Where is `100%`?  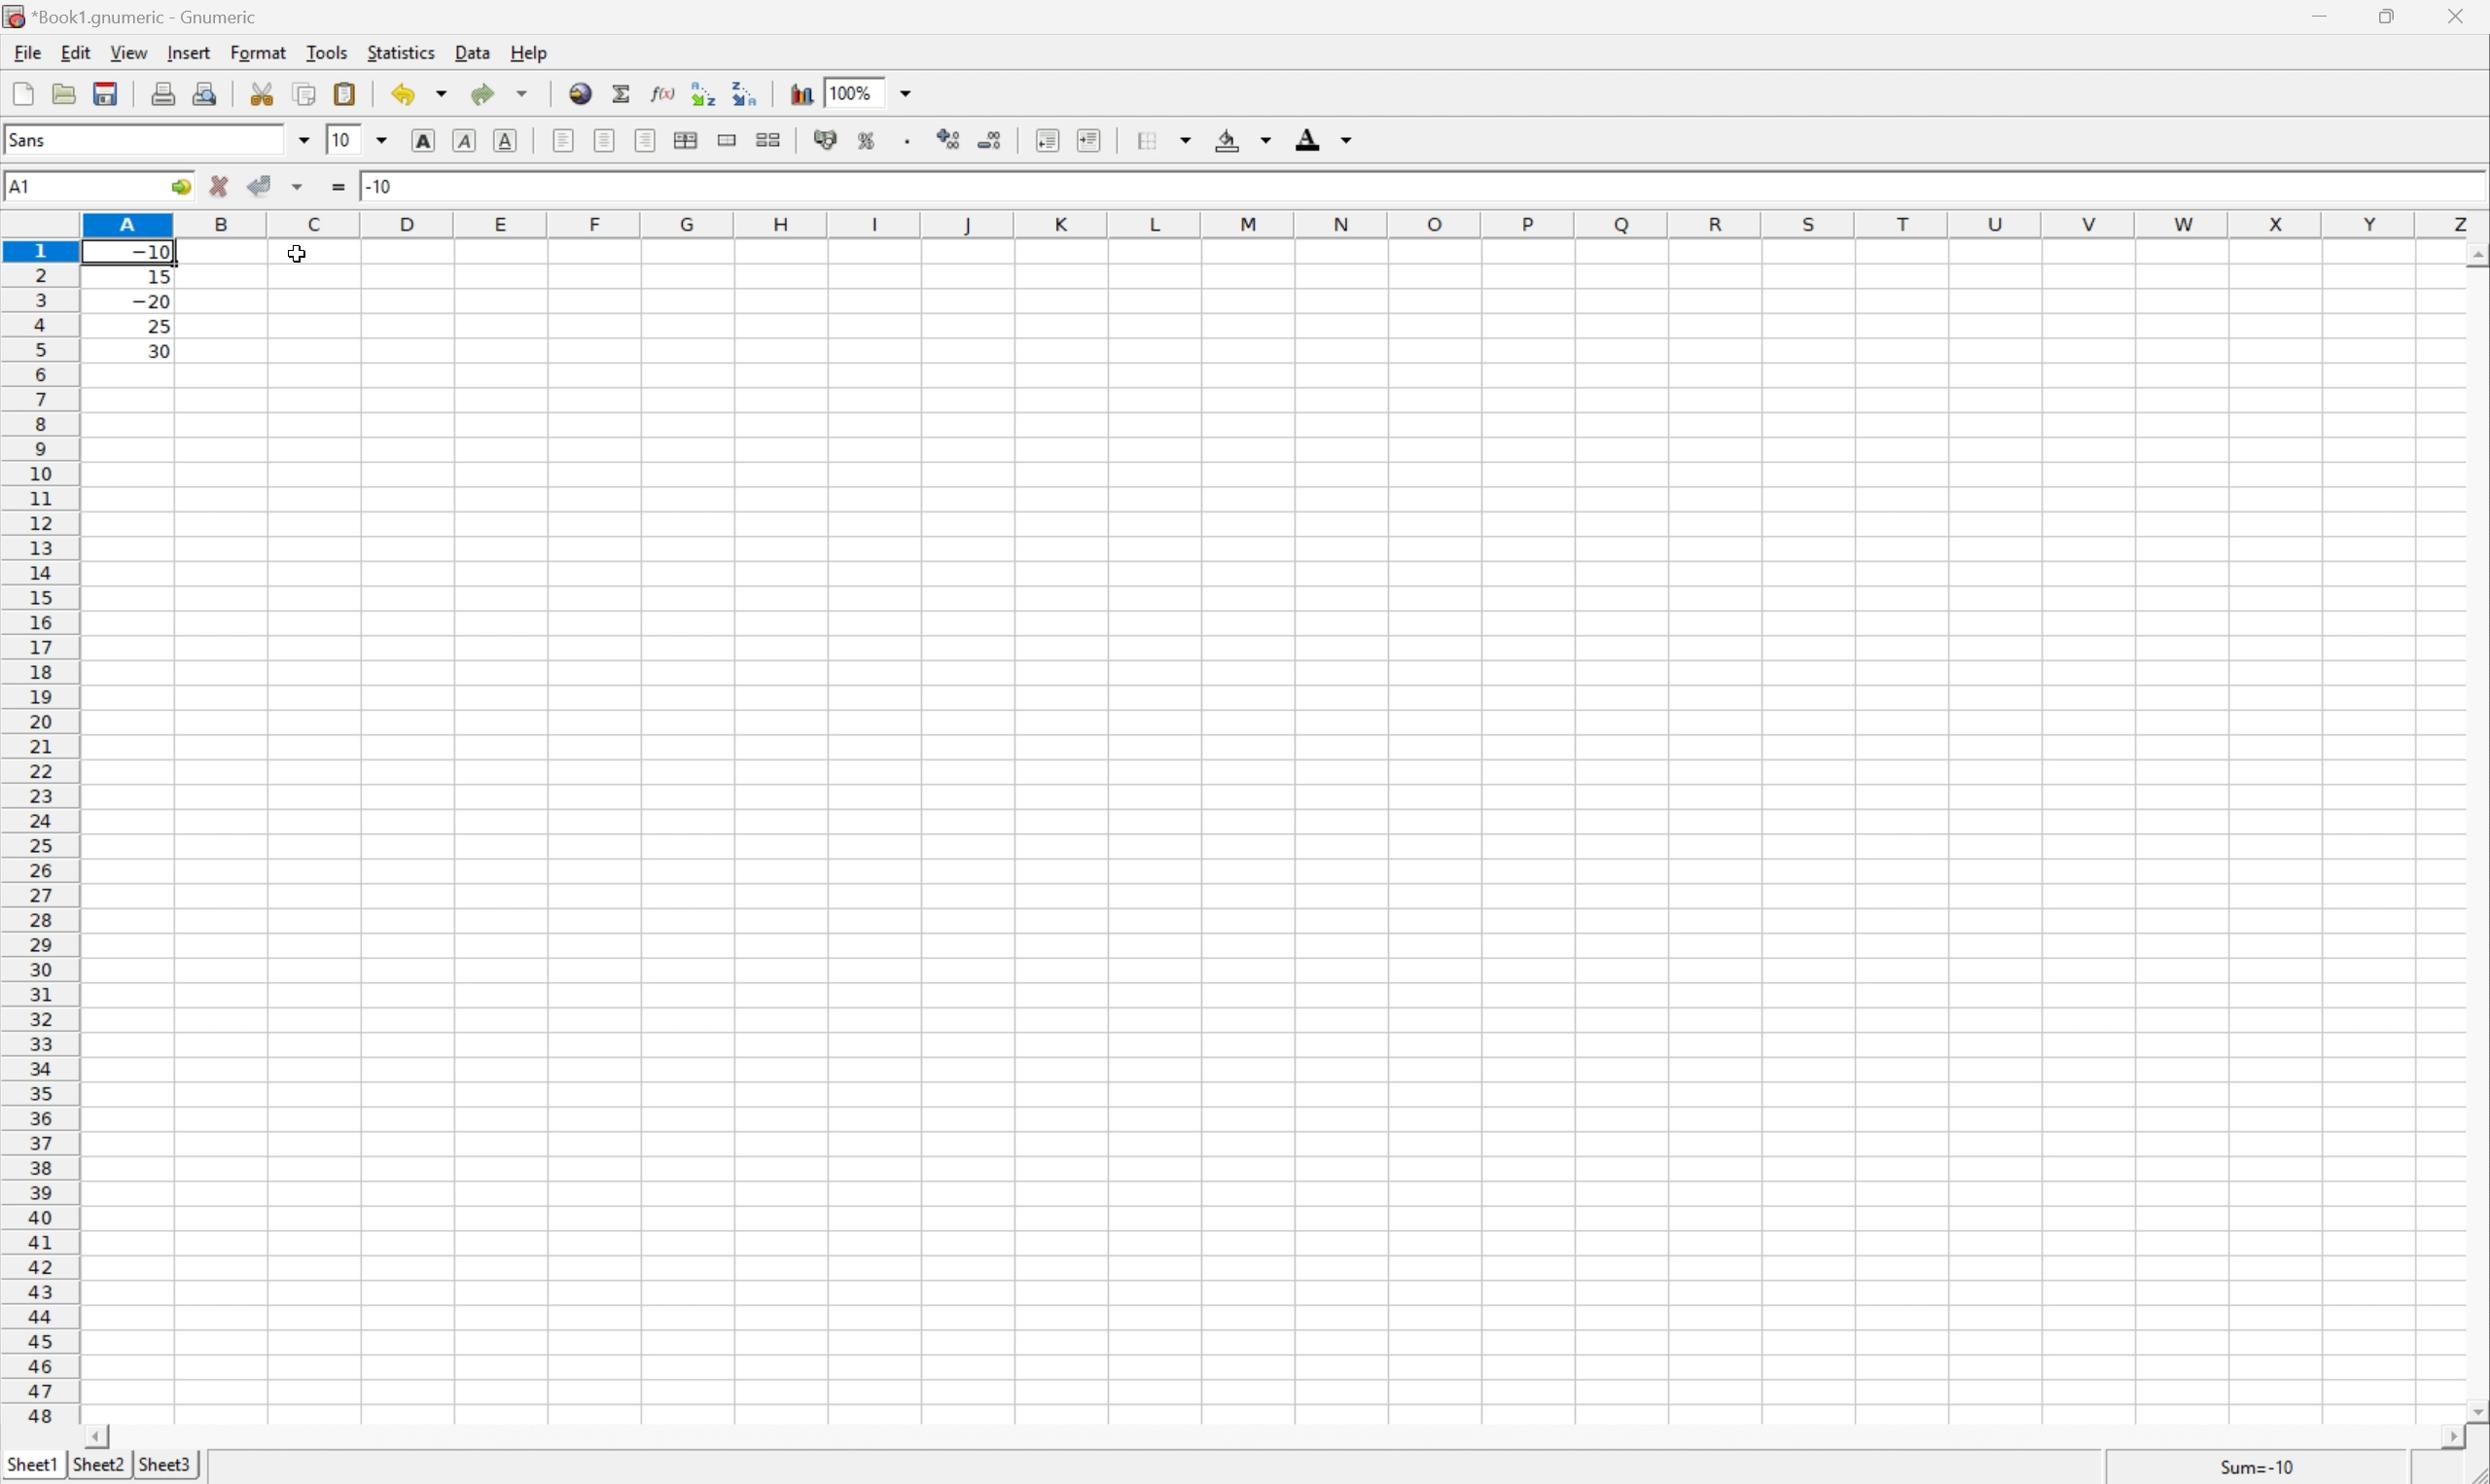
100% is located at coordinates (855, 91).